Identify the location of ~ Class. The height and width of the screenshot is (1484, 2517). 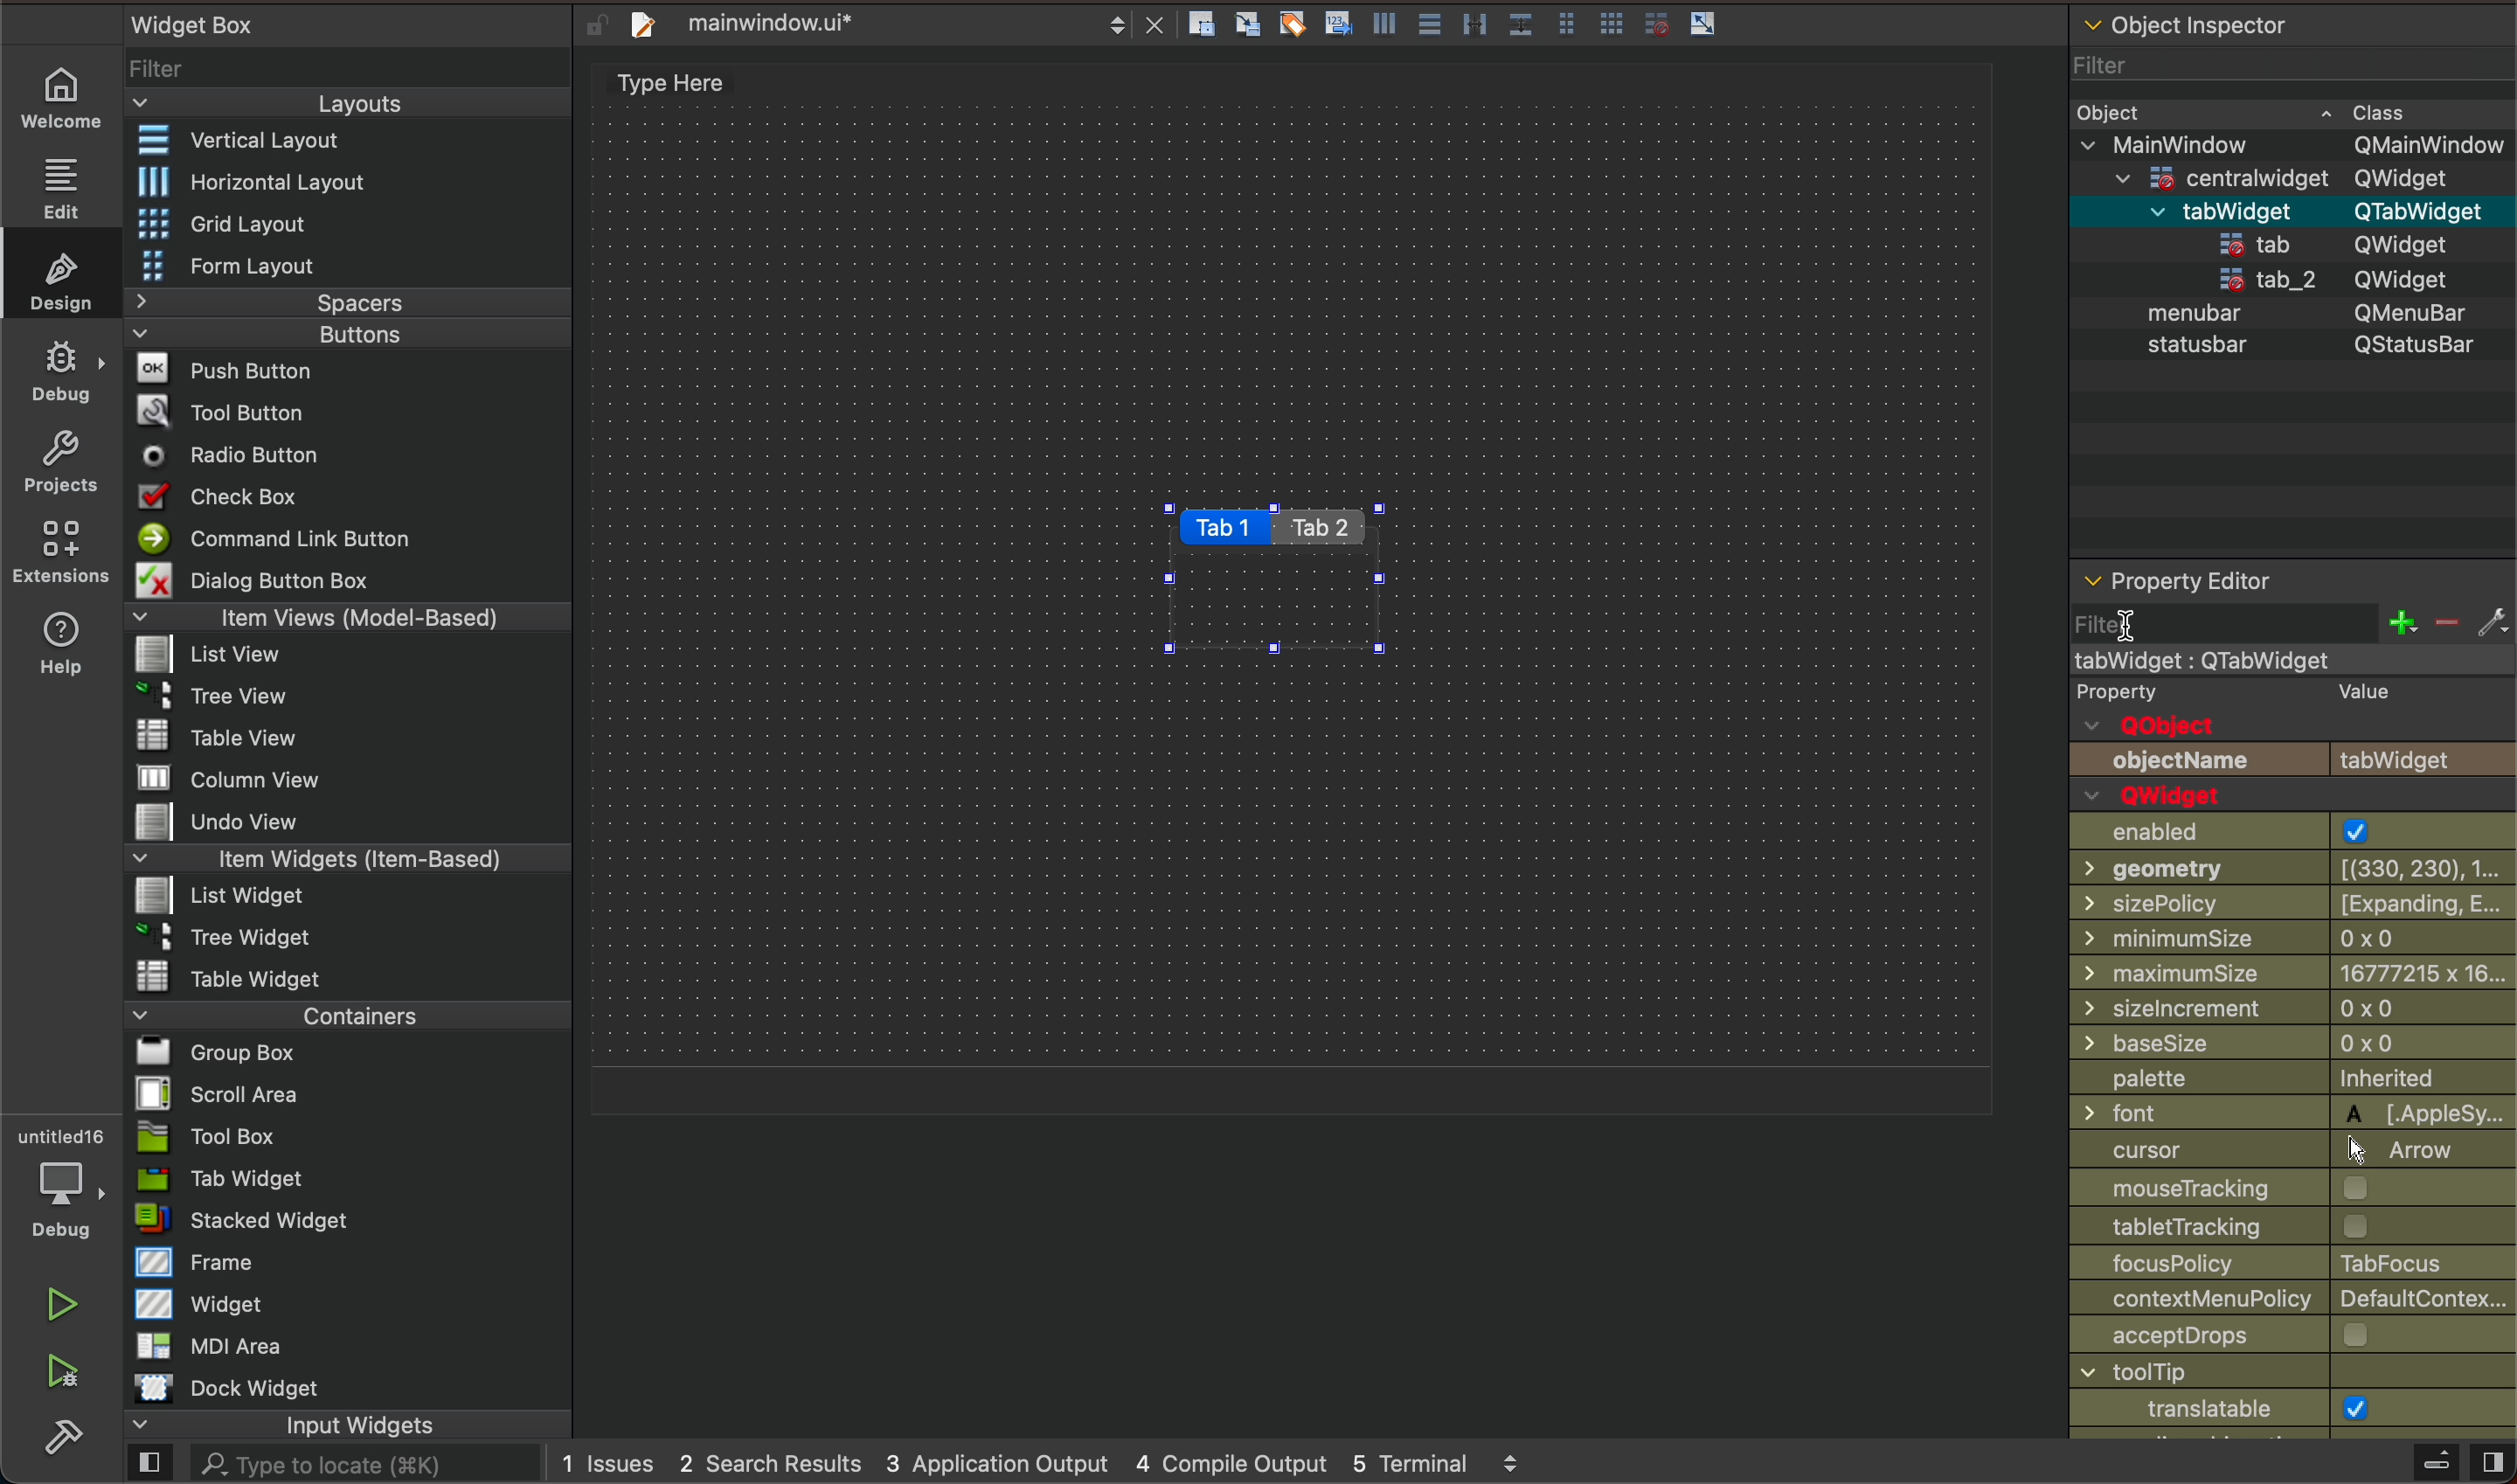
(2370, 106).